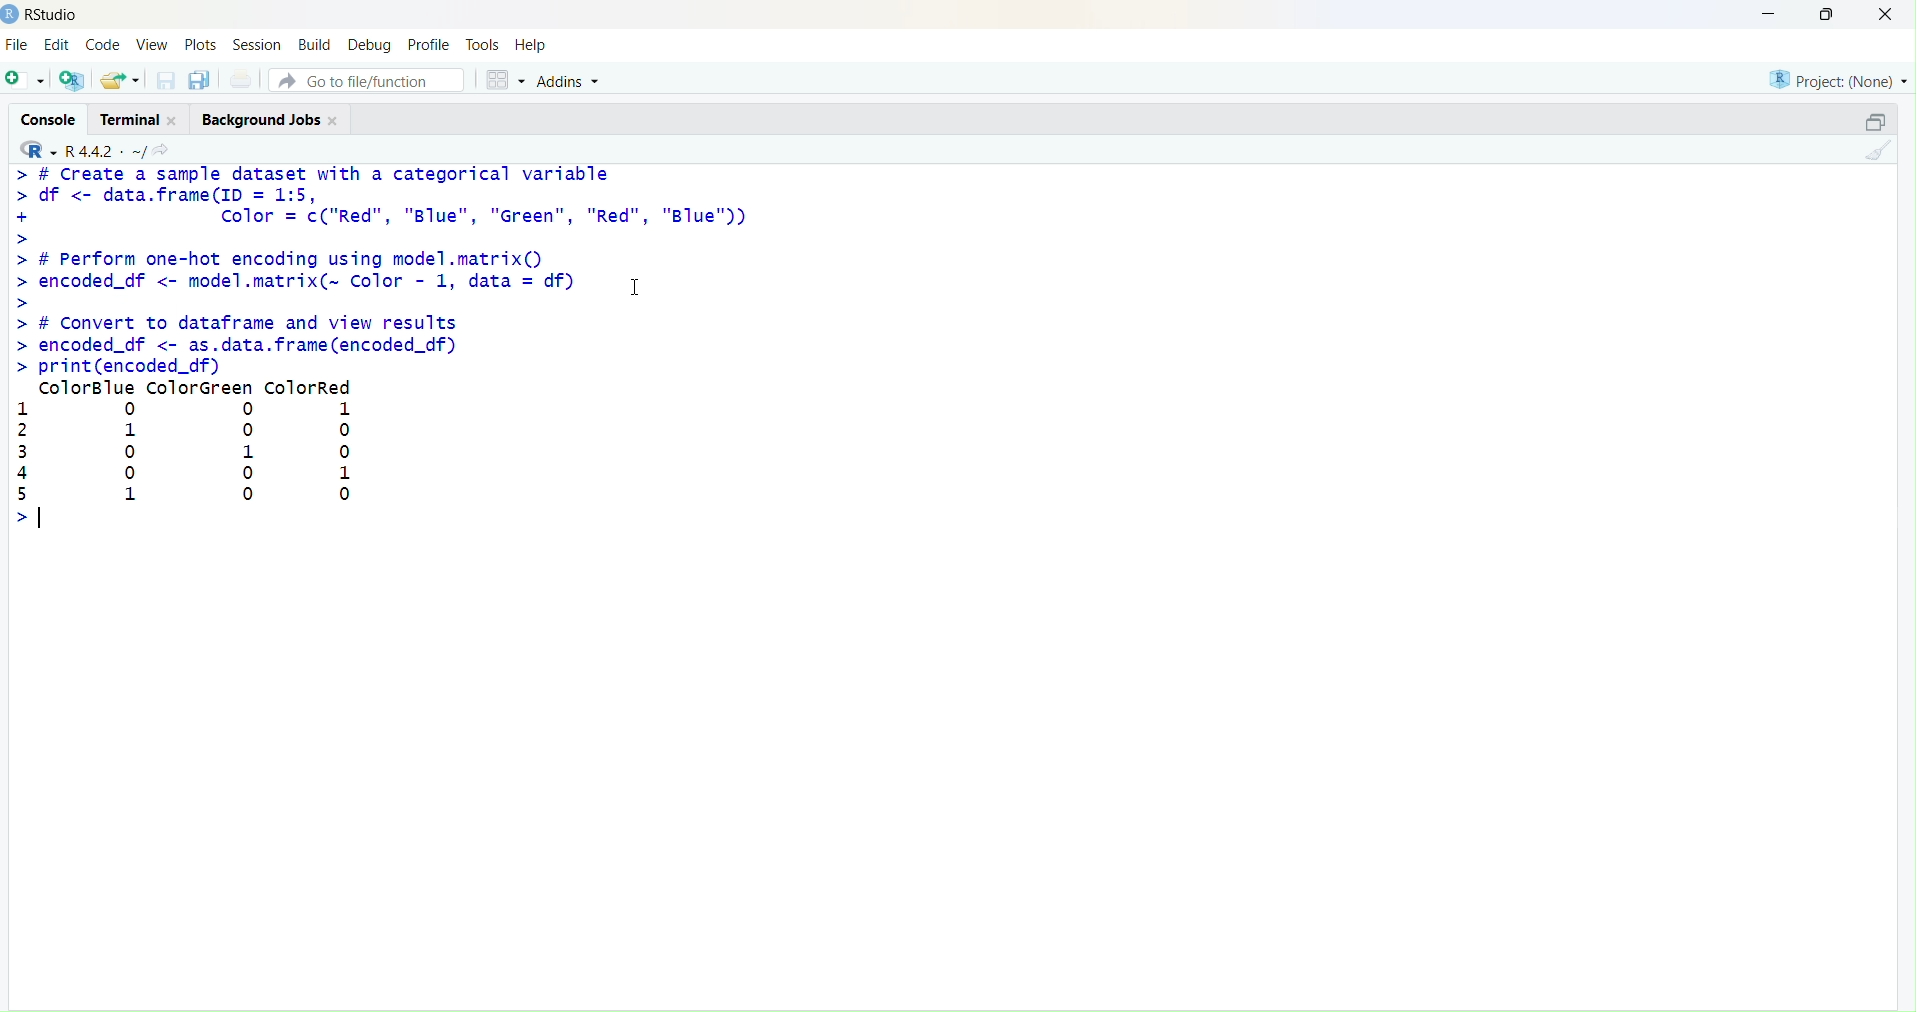 The height and width of the screenshot is (1012, 1916). I want to click on profile, so click(432, 45).